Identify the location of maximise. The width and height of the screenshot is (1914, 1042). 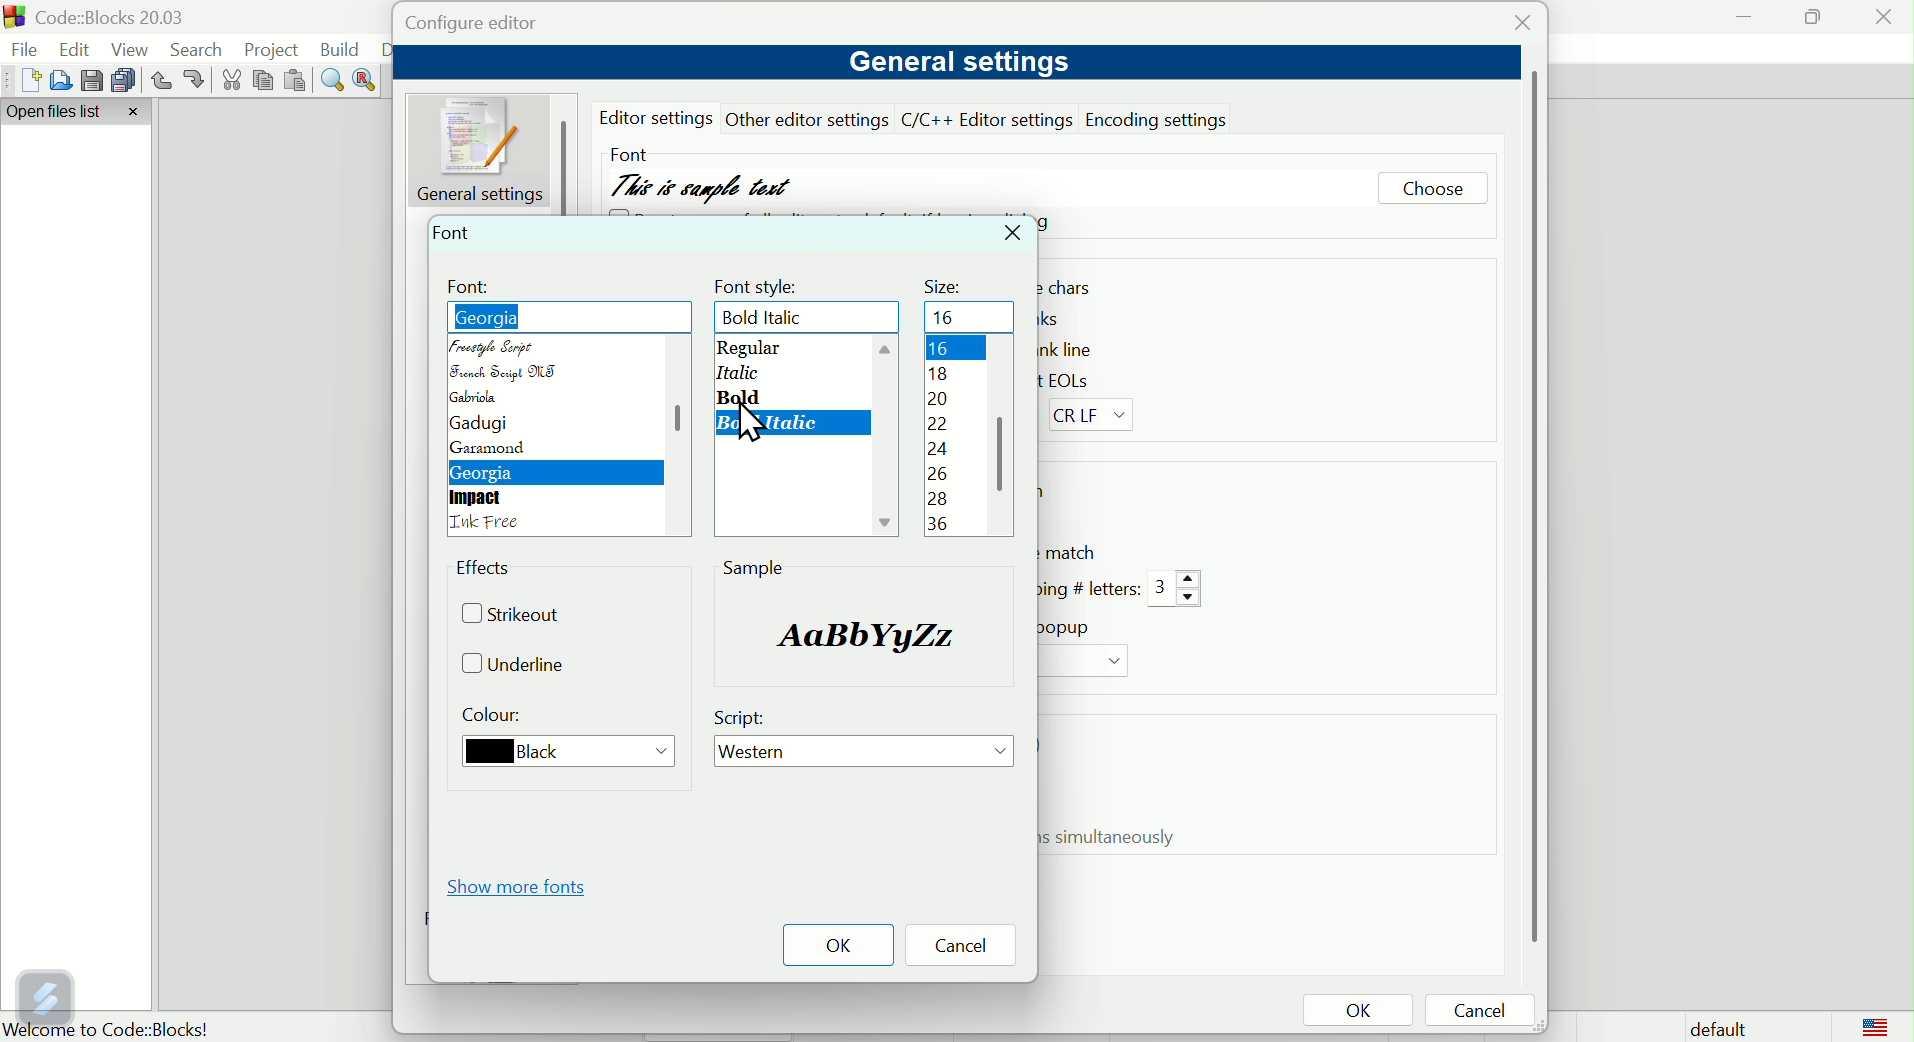
(1811, 16).